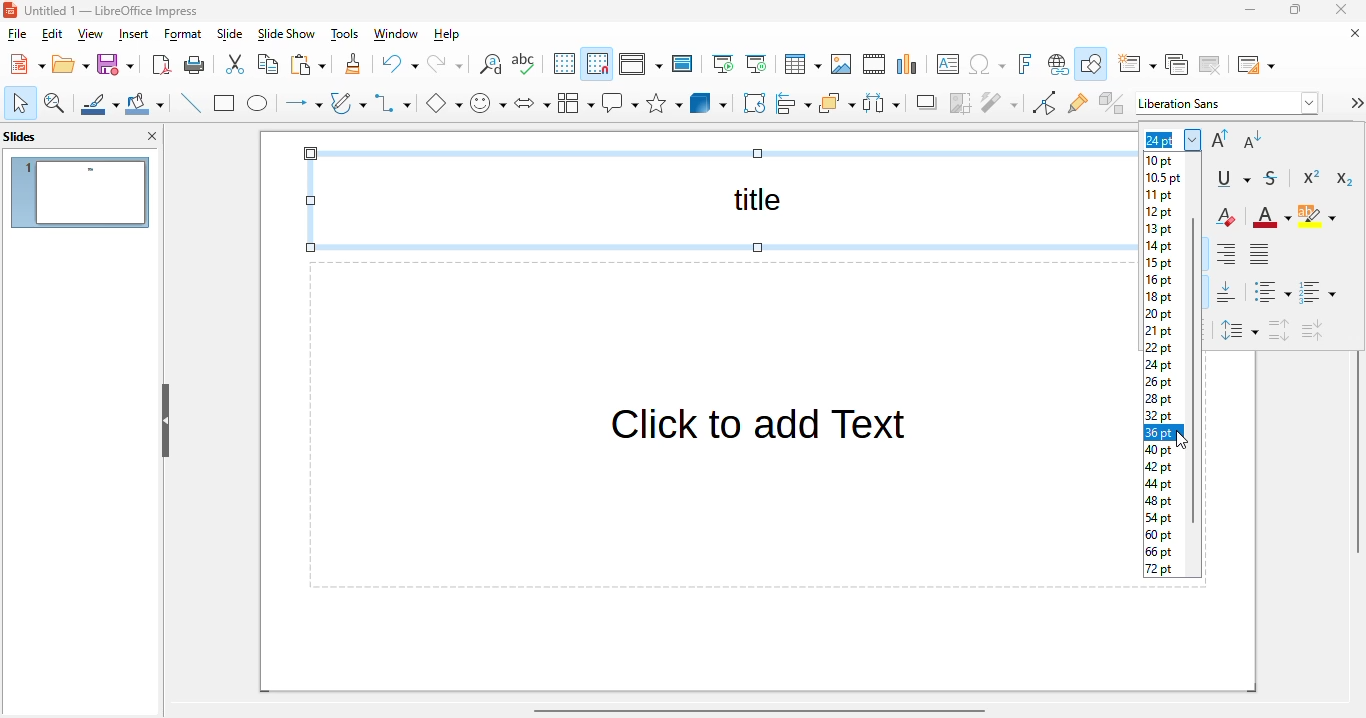 The width and height of the screenshot is (1366, 718). Describe the element at coordinates (287, 34) in the screenshot. I see `slide show` at that location.